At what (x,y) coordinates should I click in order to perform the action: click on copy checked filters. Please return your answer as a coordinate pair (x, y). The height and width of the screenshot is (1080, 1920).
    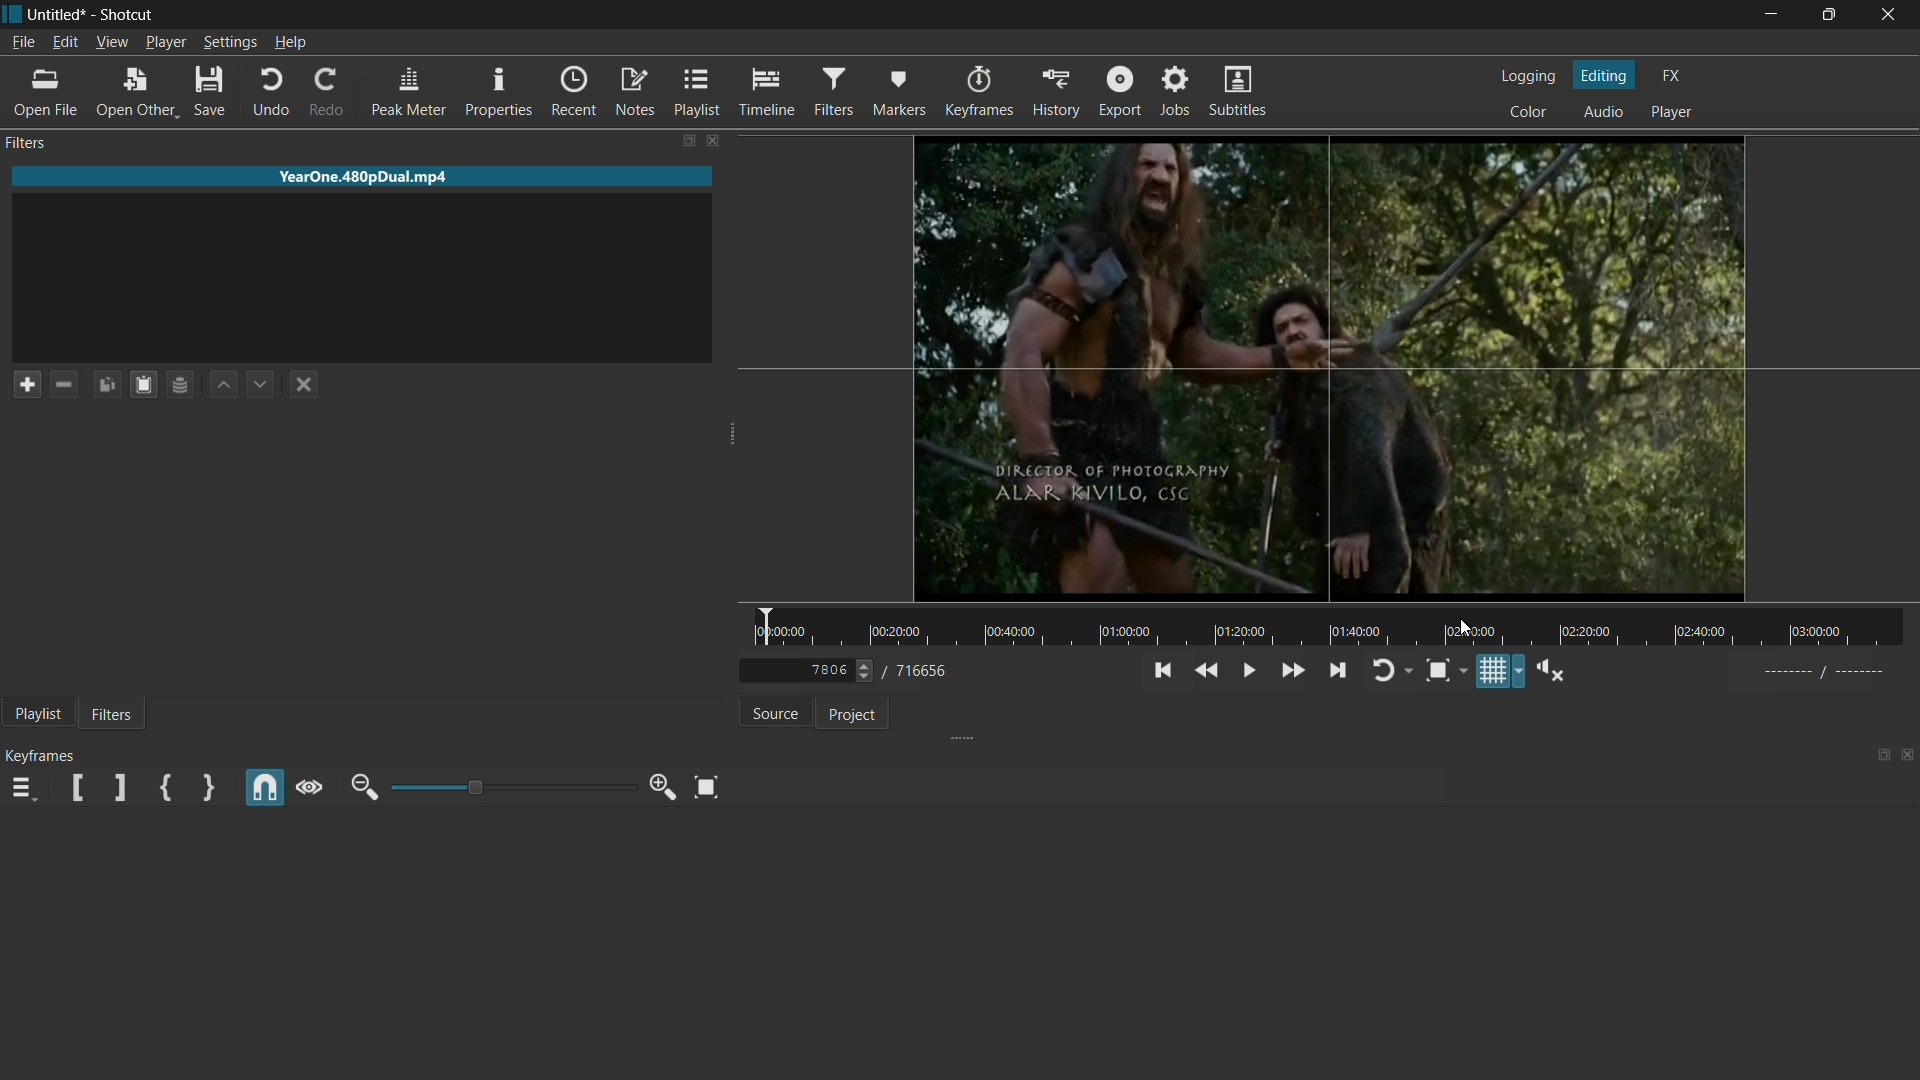
    Looking at the image, I should click on (104, 385).